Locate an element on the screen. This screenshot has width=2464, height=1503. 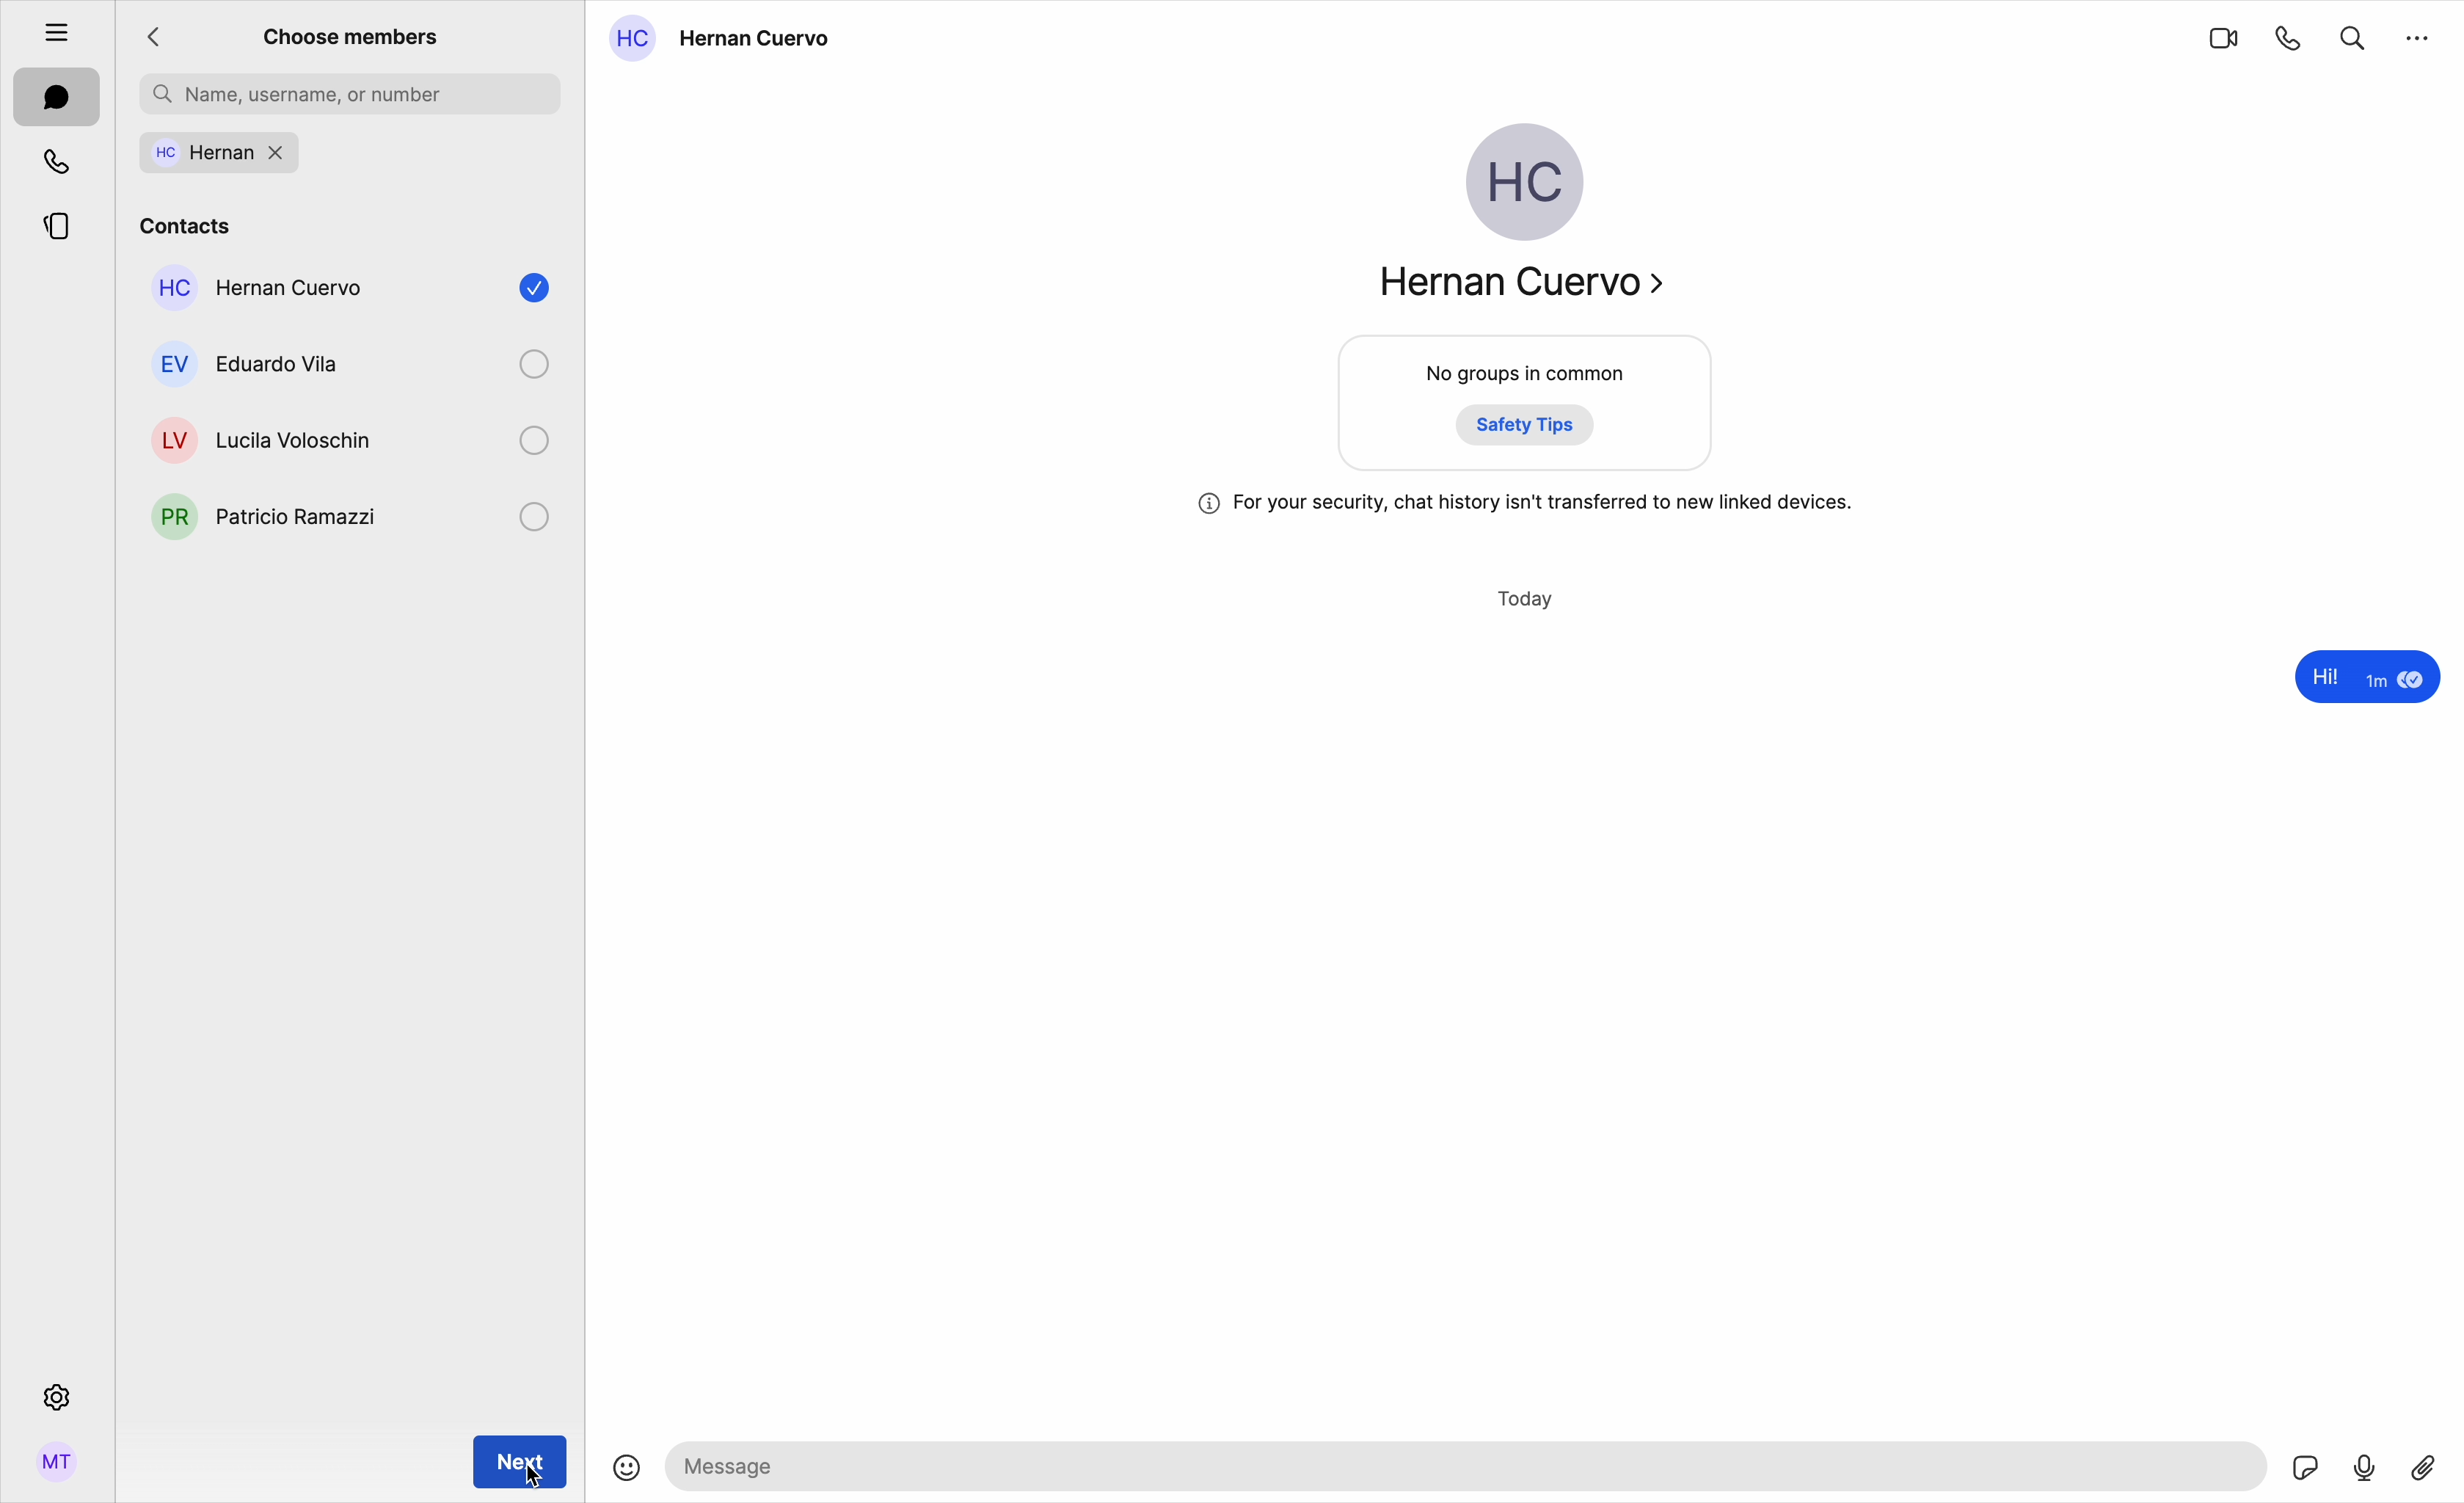
Hernan Cuervo contact is located at coordinates (728, 39).